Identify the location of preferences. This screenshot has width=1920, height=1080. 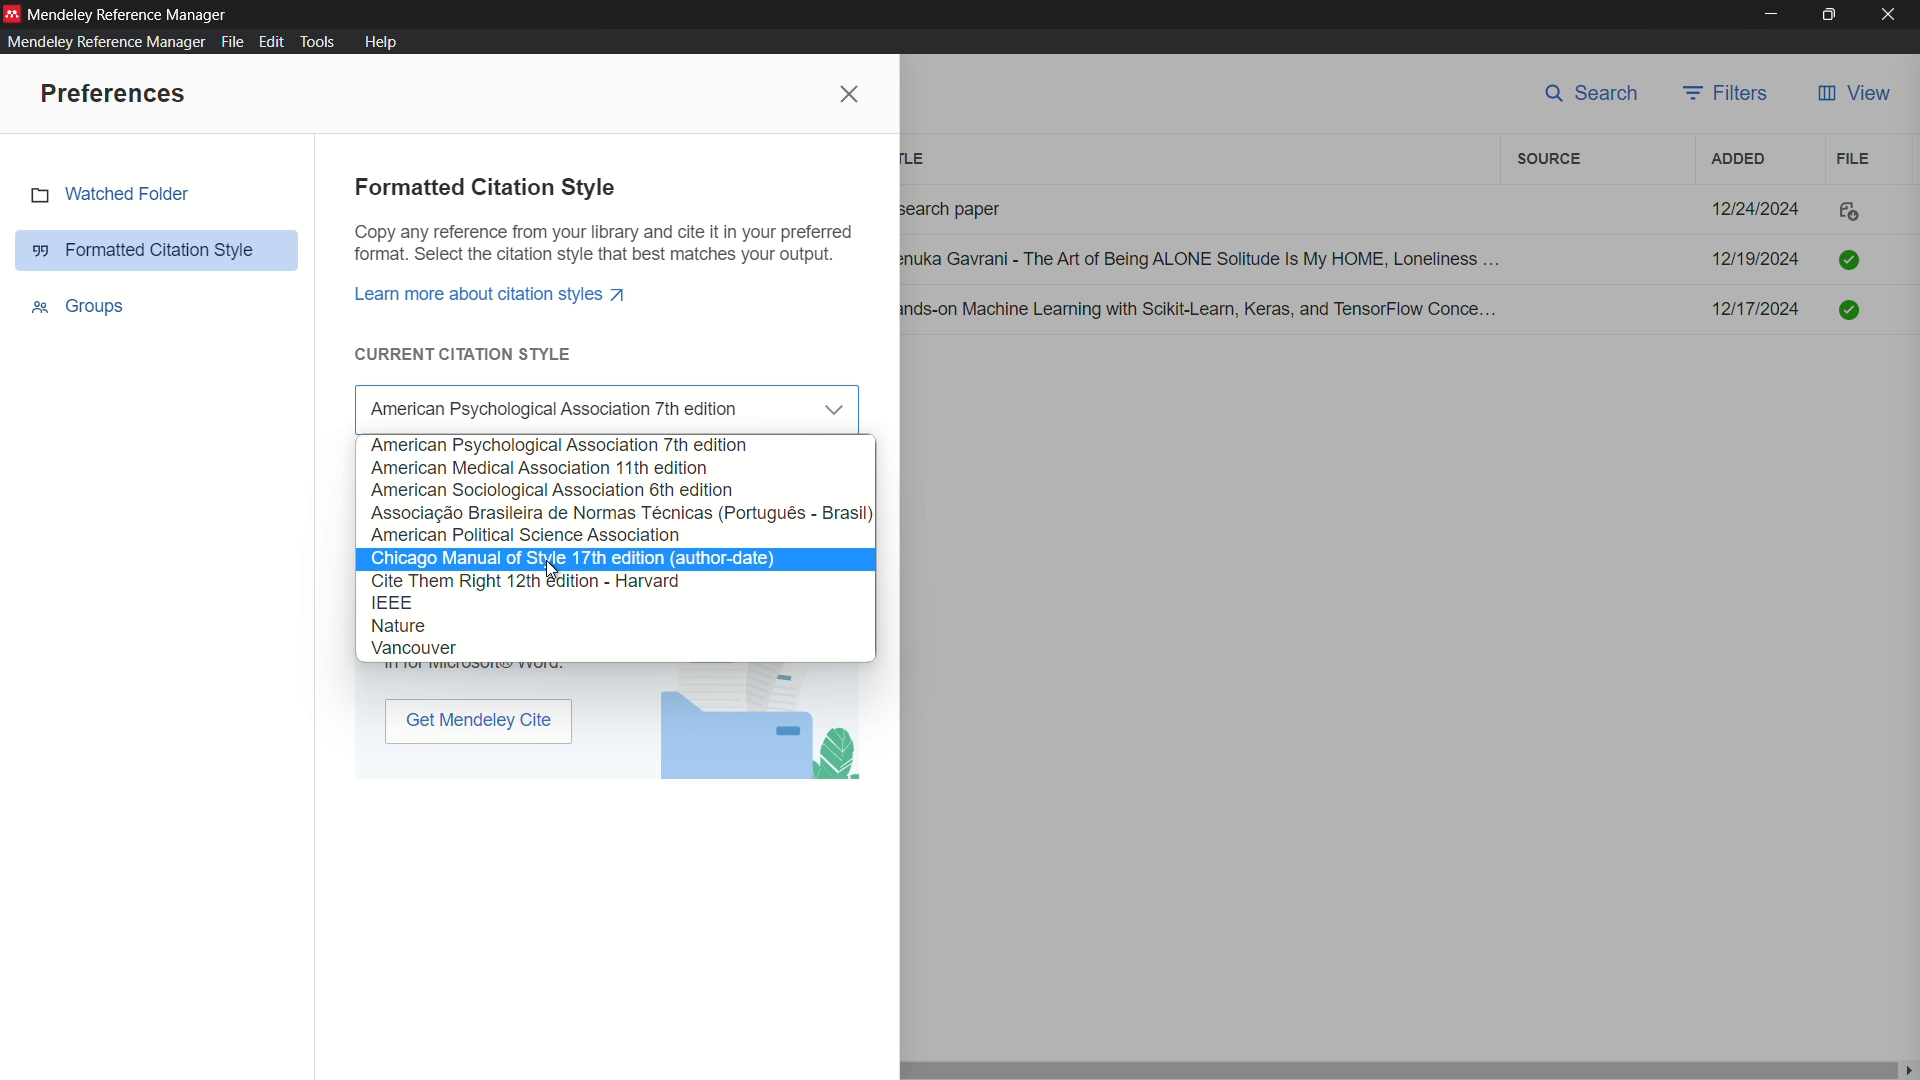
(110, 94).